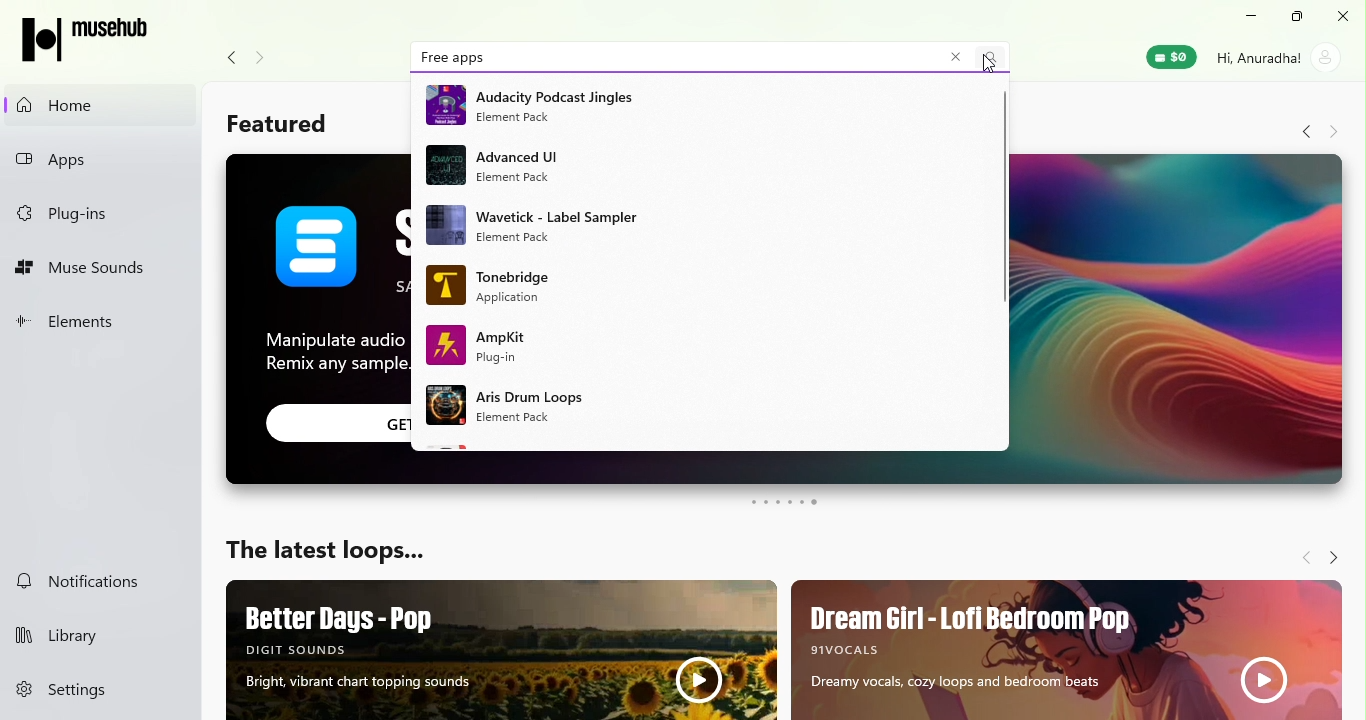 This screenshot has height=720, width=1366. What do you see at coordinates (1302, 132) in the screenshot?
I see `Navigate back` at bounding box center [1302, 132].